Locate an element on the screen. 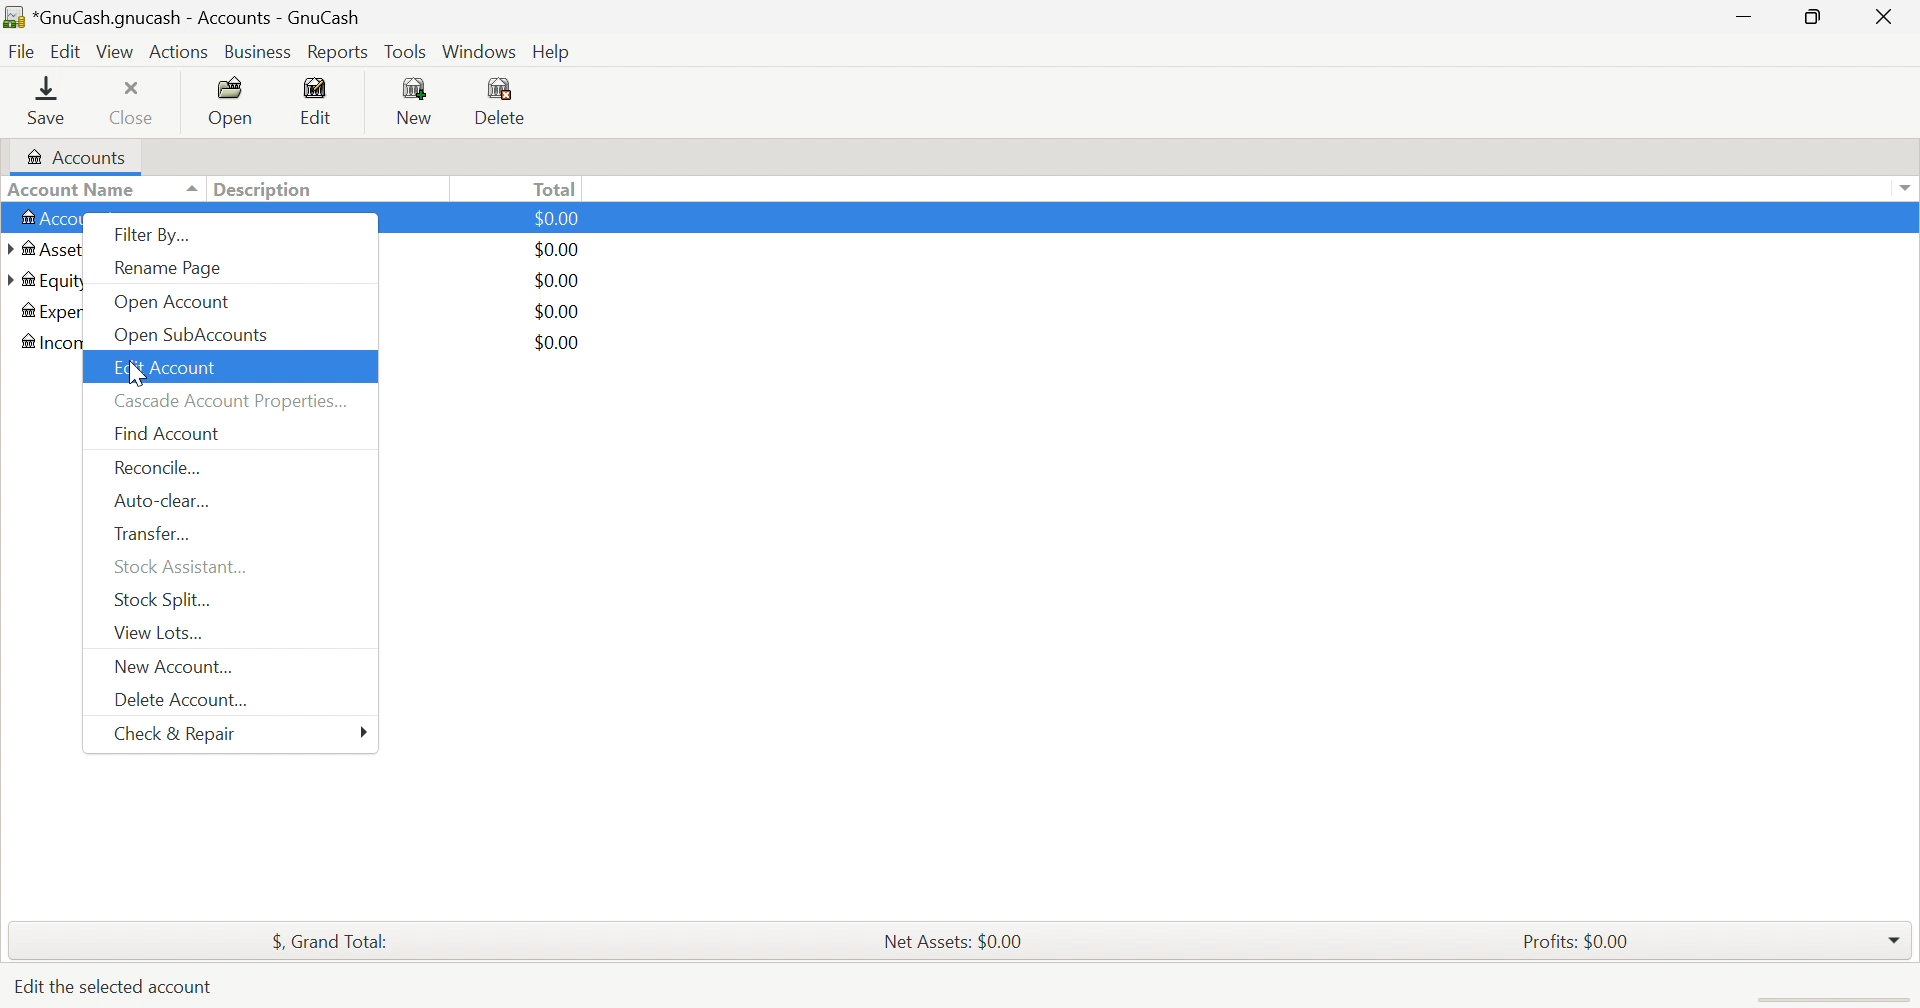 Image resolution: width=1920 pixels, height=1008 pixels. $, Grand Total: is located at coordinates (329, 942).